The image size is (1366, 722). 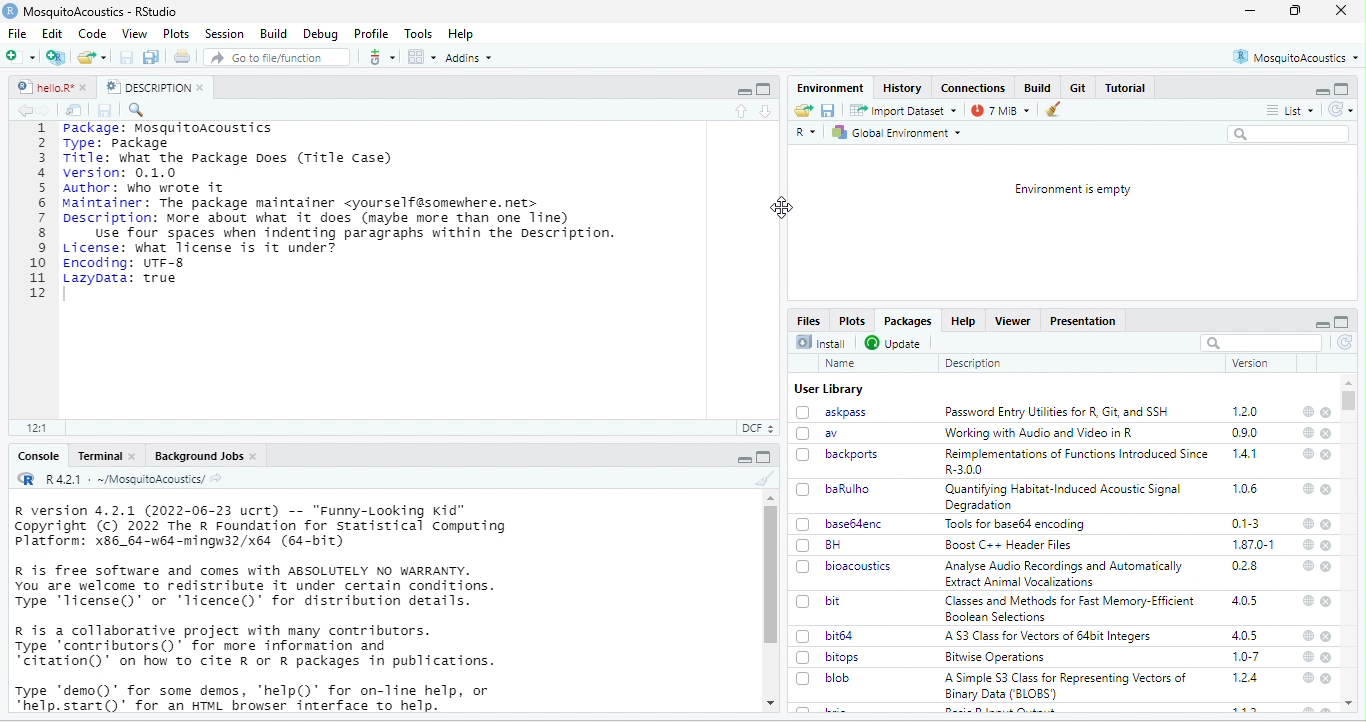 What do you see at coordinates (127, 57) in the screenshot?
I see `save current document` at bounding box center [127, 57].